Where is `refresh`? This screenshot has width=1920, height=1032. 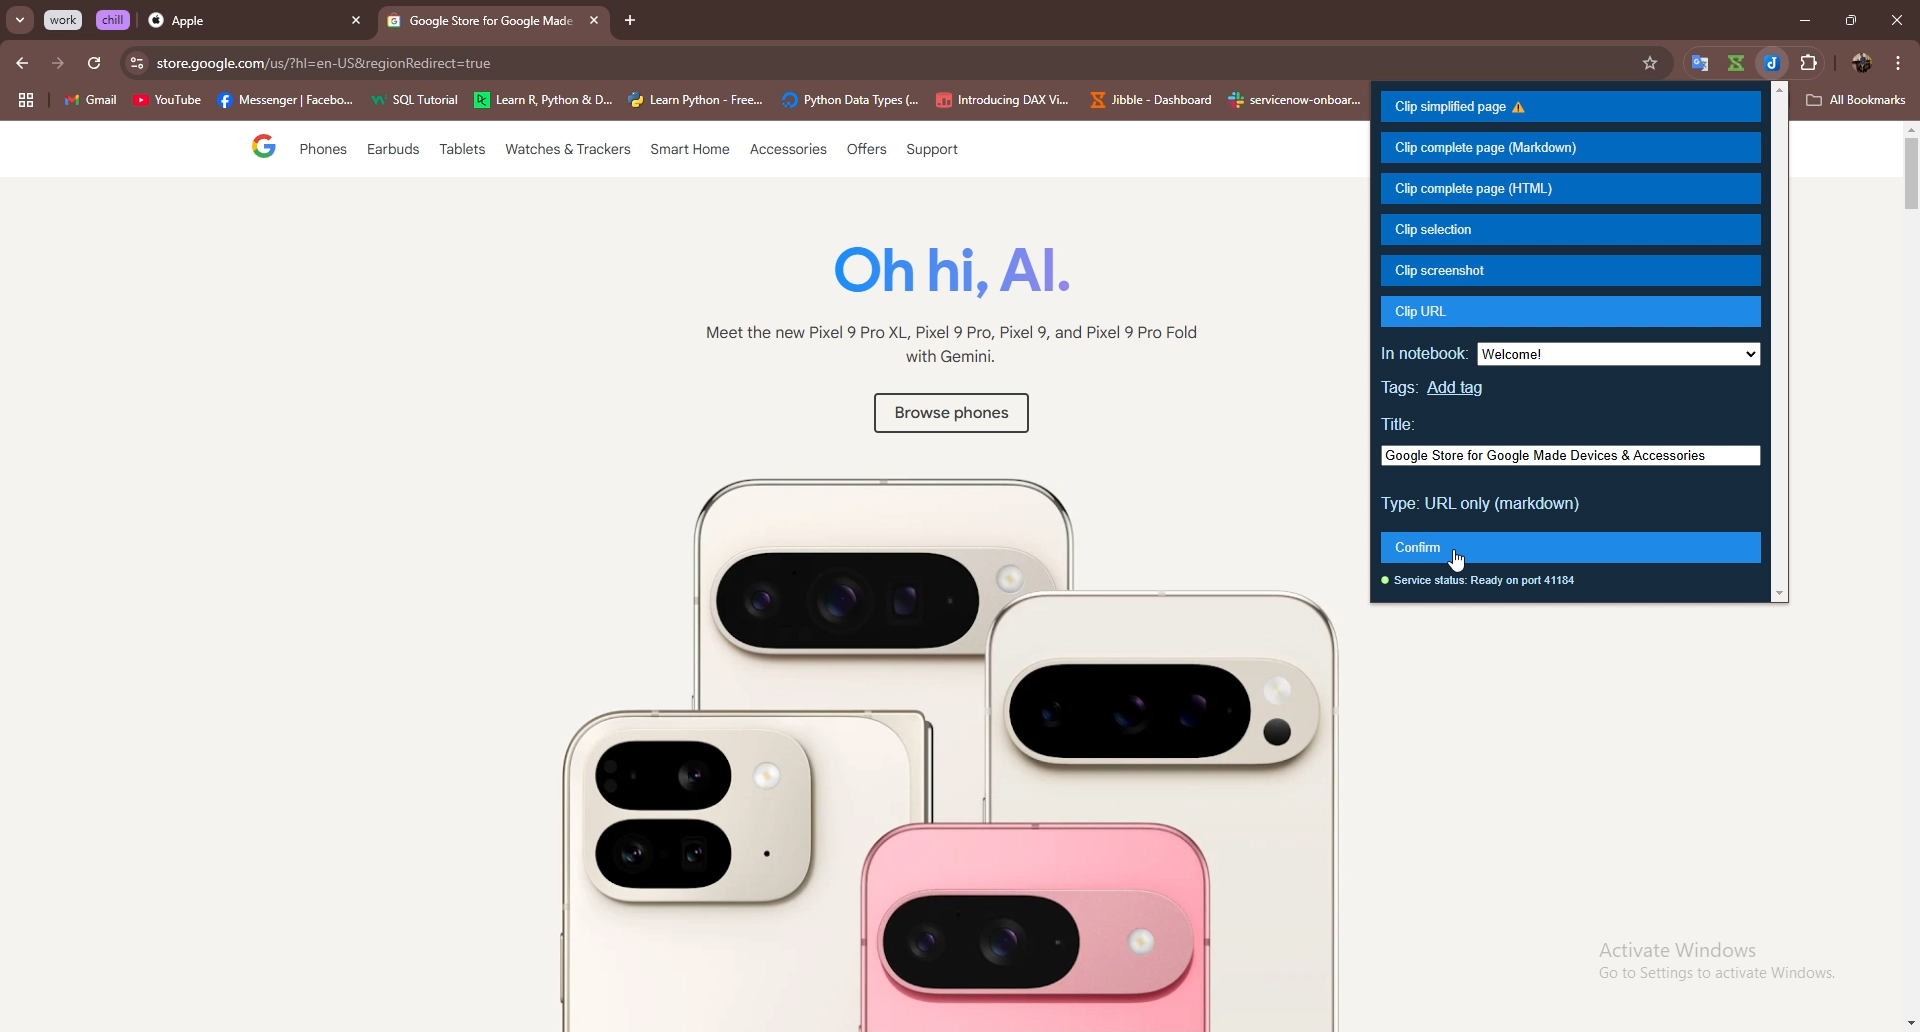 refresh is located at coordinates (94, 64).